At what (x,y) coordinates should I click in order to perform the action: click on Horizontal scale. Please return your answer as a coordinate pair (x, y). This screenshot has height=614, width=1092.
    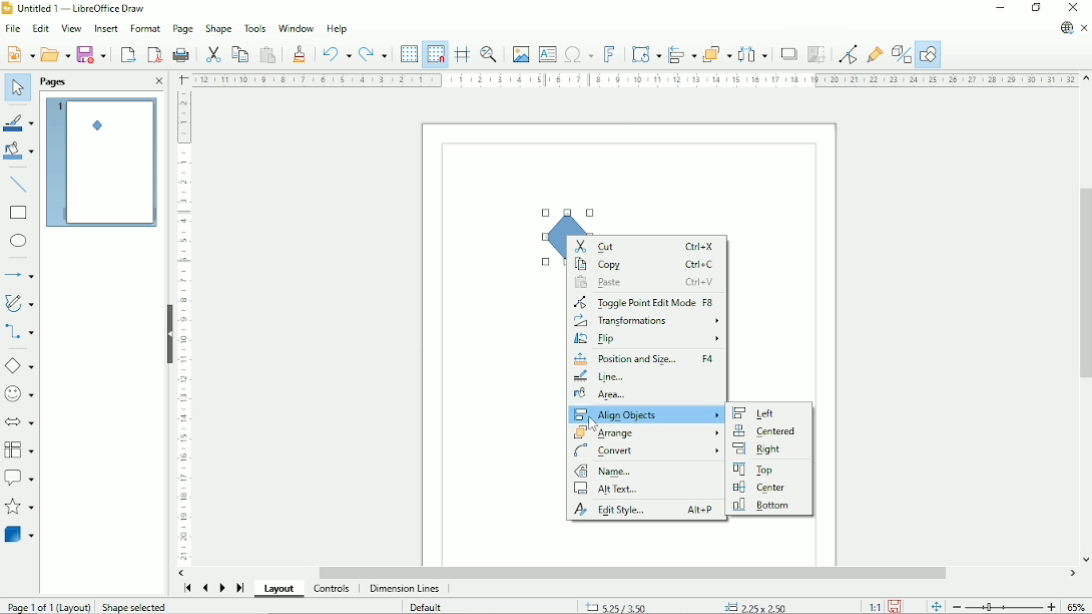
    Looking at the image, I should click on (635, 80).